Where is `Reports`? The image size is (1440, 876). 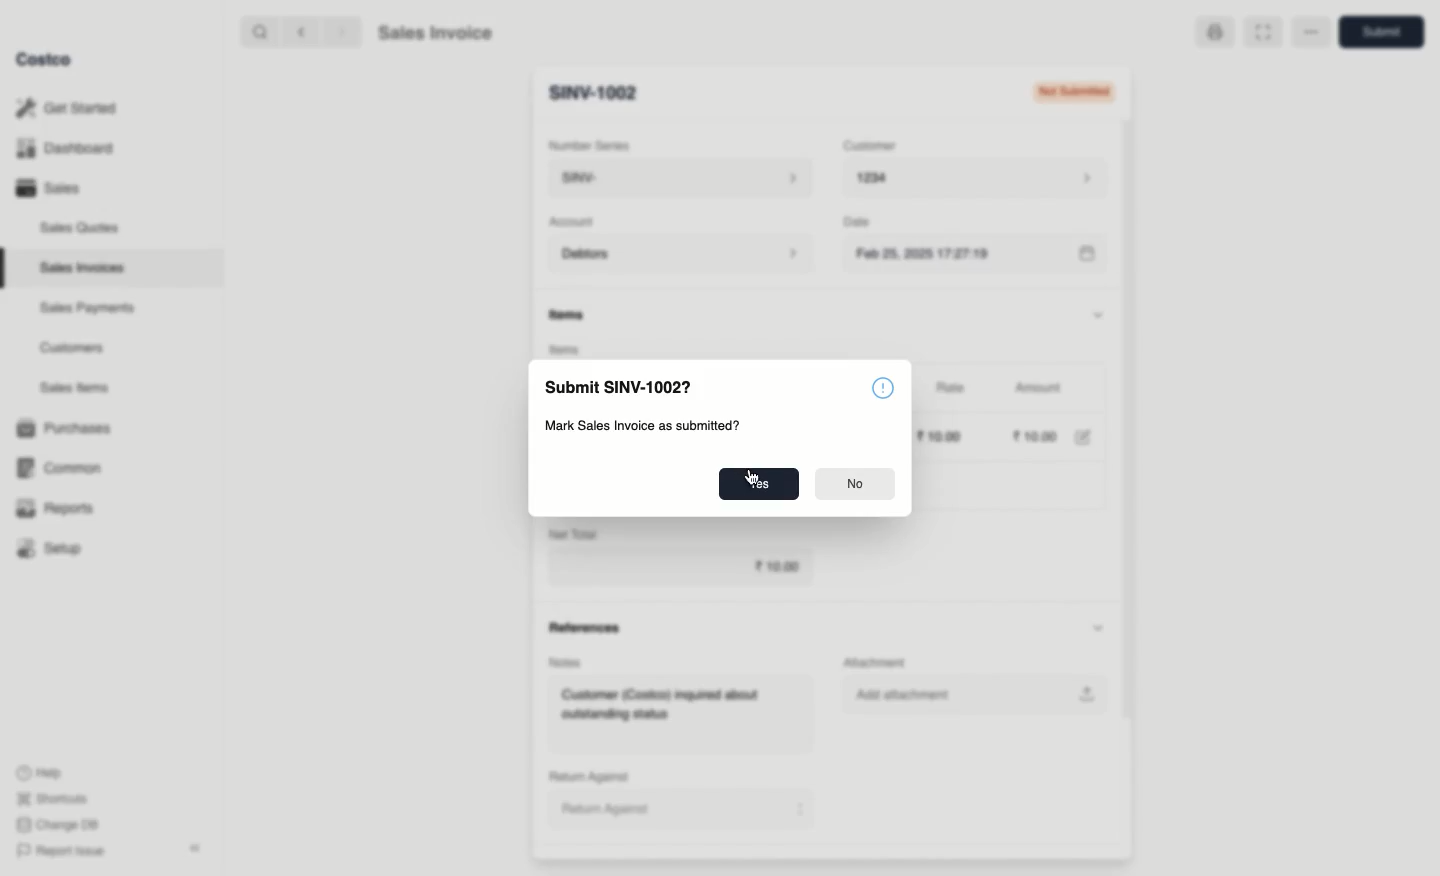 Reports is located at coordinates (55, 510).